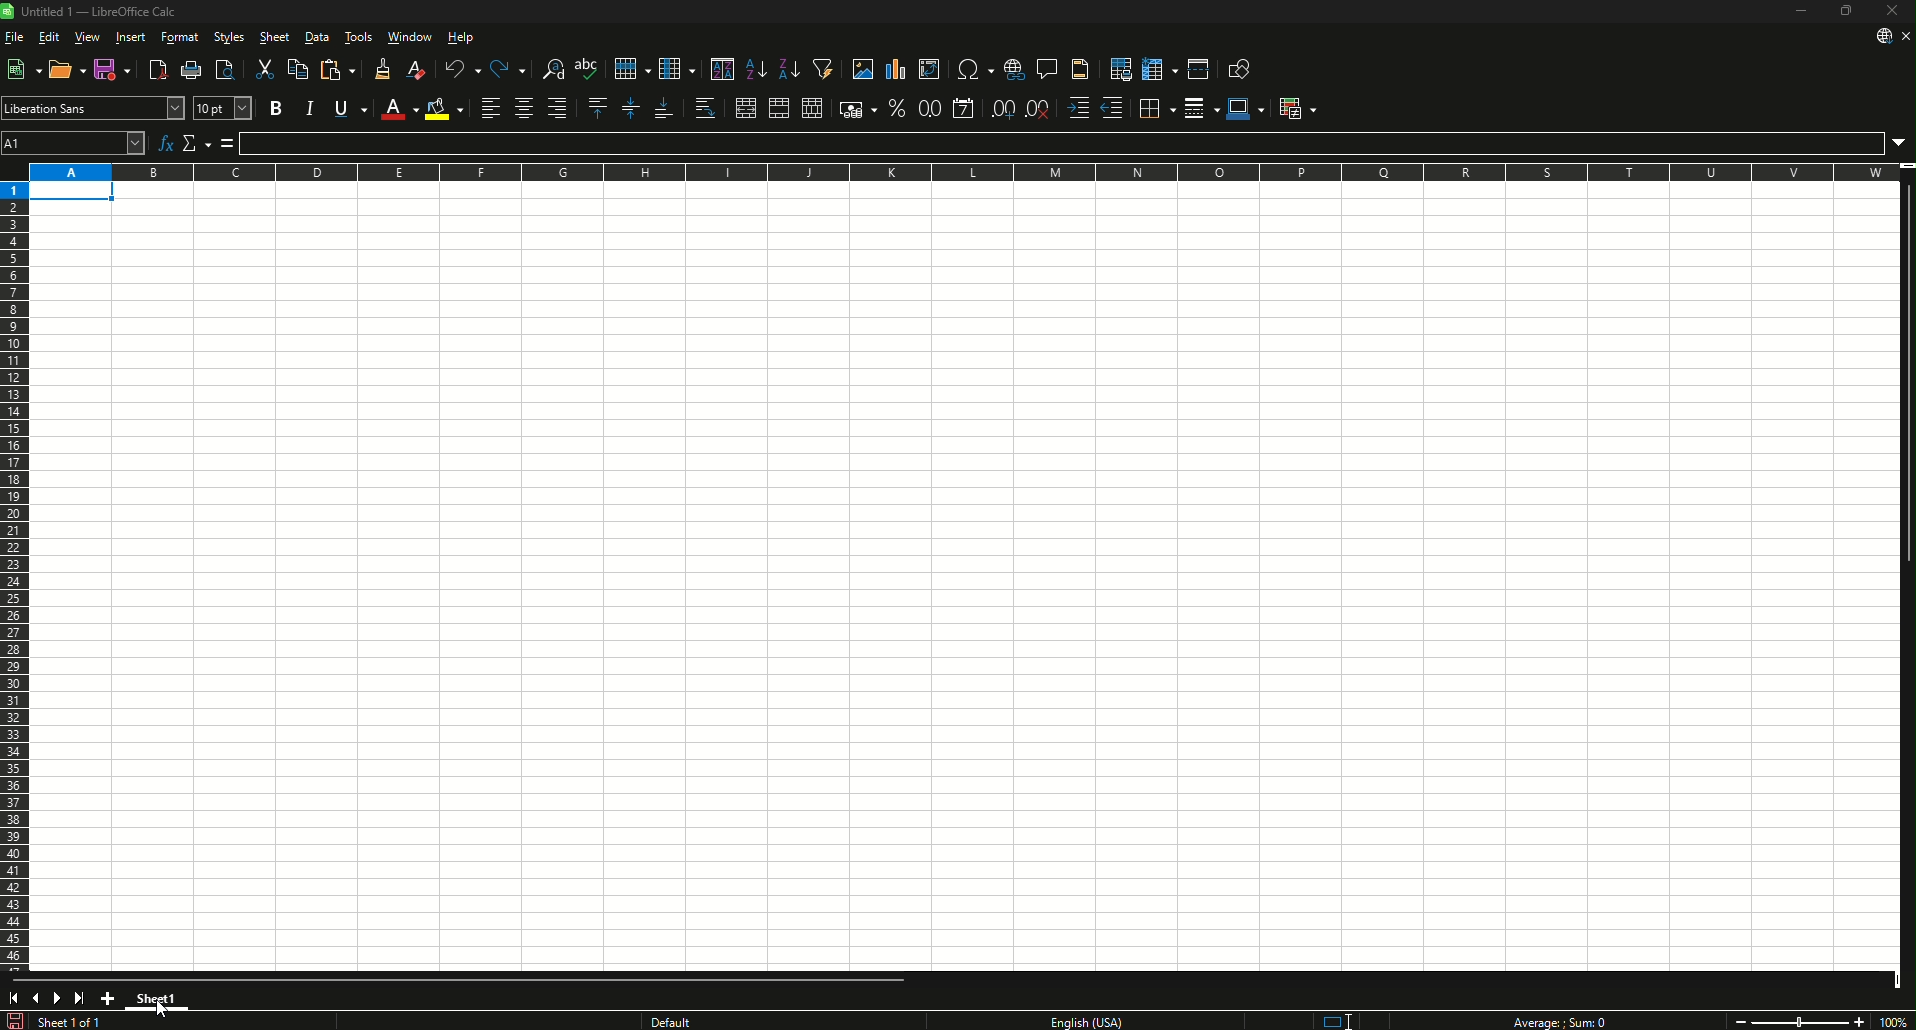 The width and height of the screenshot is (1916, 1030). What do you see at coordinates (225, 69) in the screenshot?
I see `Toggle Print Preview` at bounding box center [225, 69].